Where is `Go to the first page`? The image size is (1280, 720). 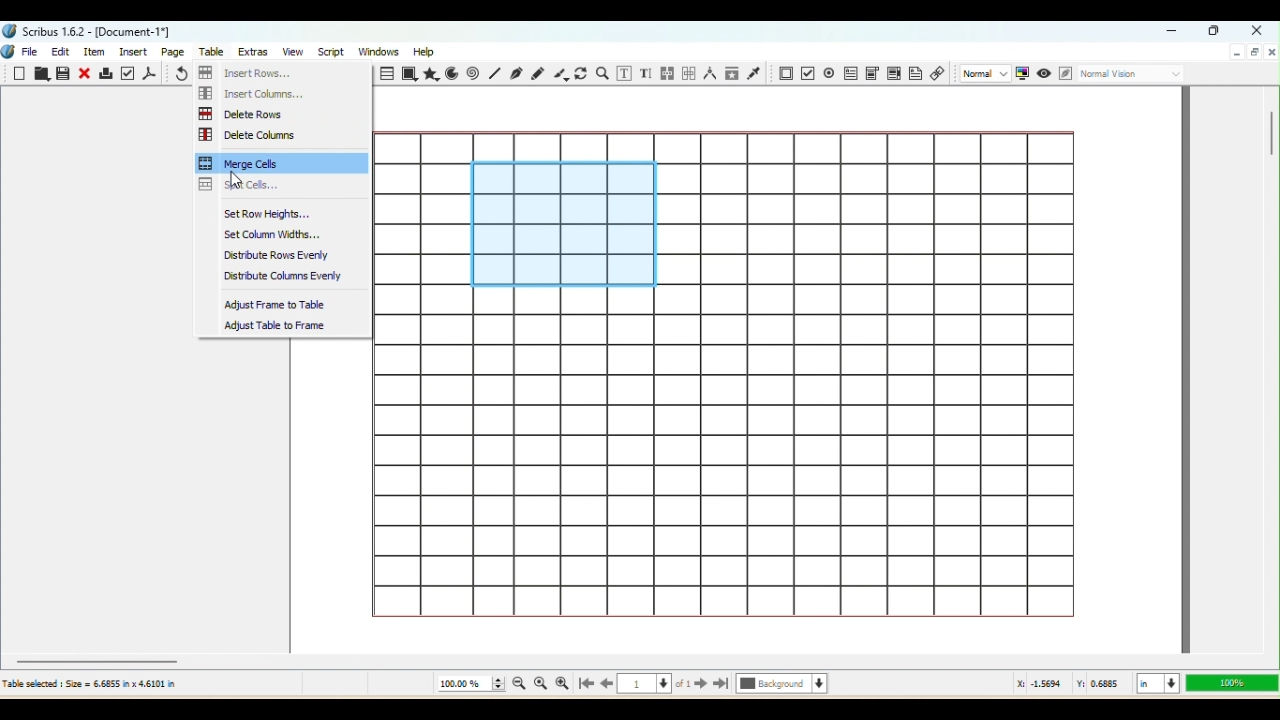
Go to the first page is located at coordinates (584, 685).